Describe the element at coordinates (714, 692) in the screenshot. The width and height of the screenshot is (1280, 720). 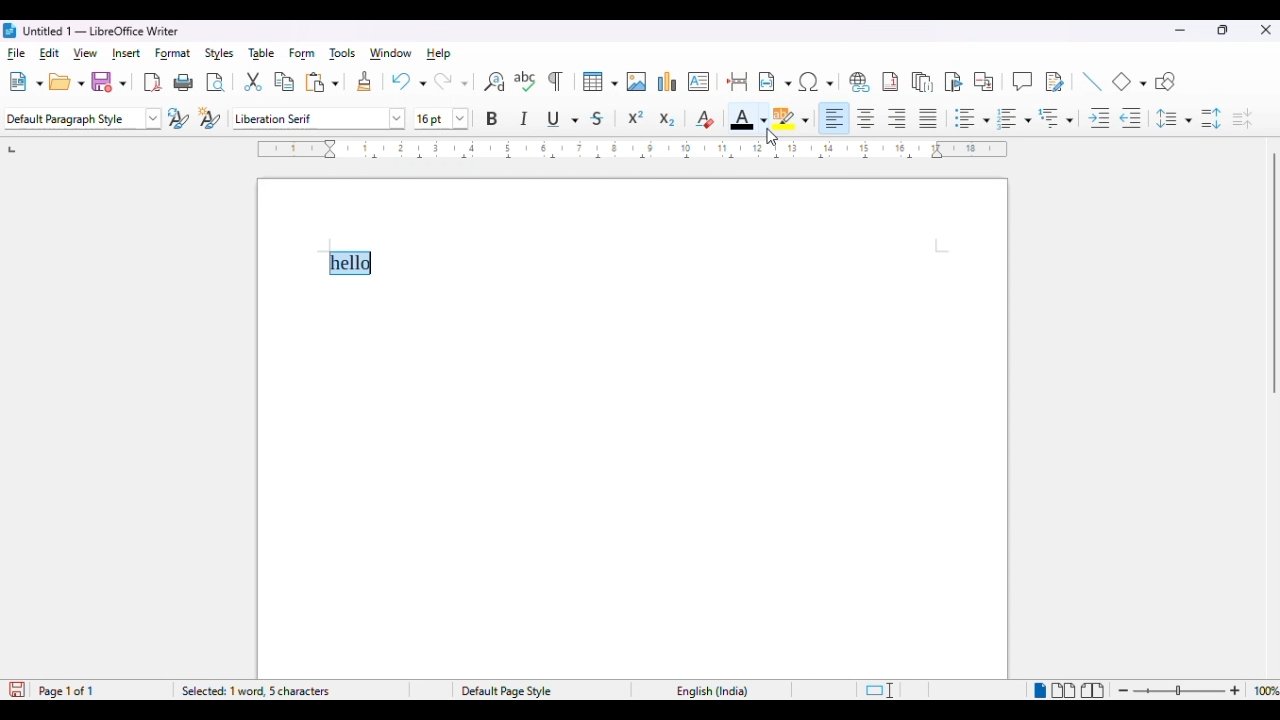
I see `text language` at that location.